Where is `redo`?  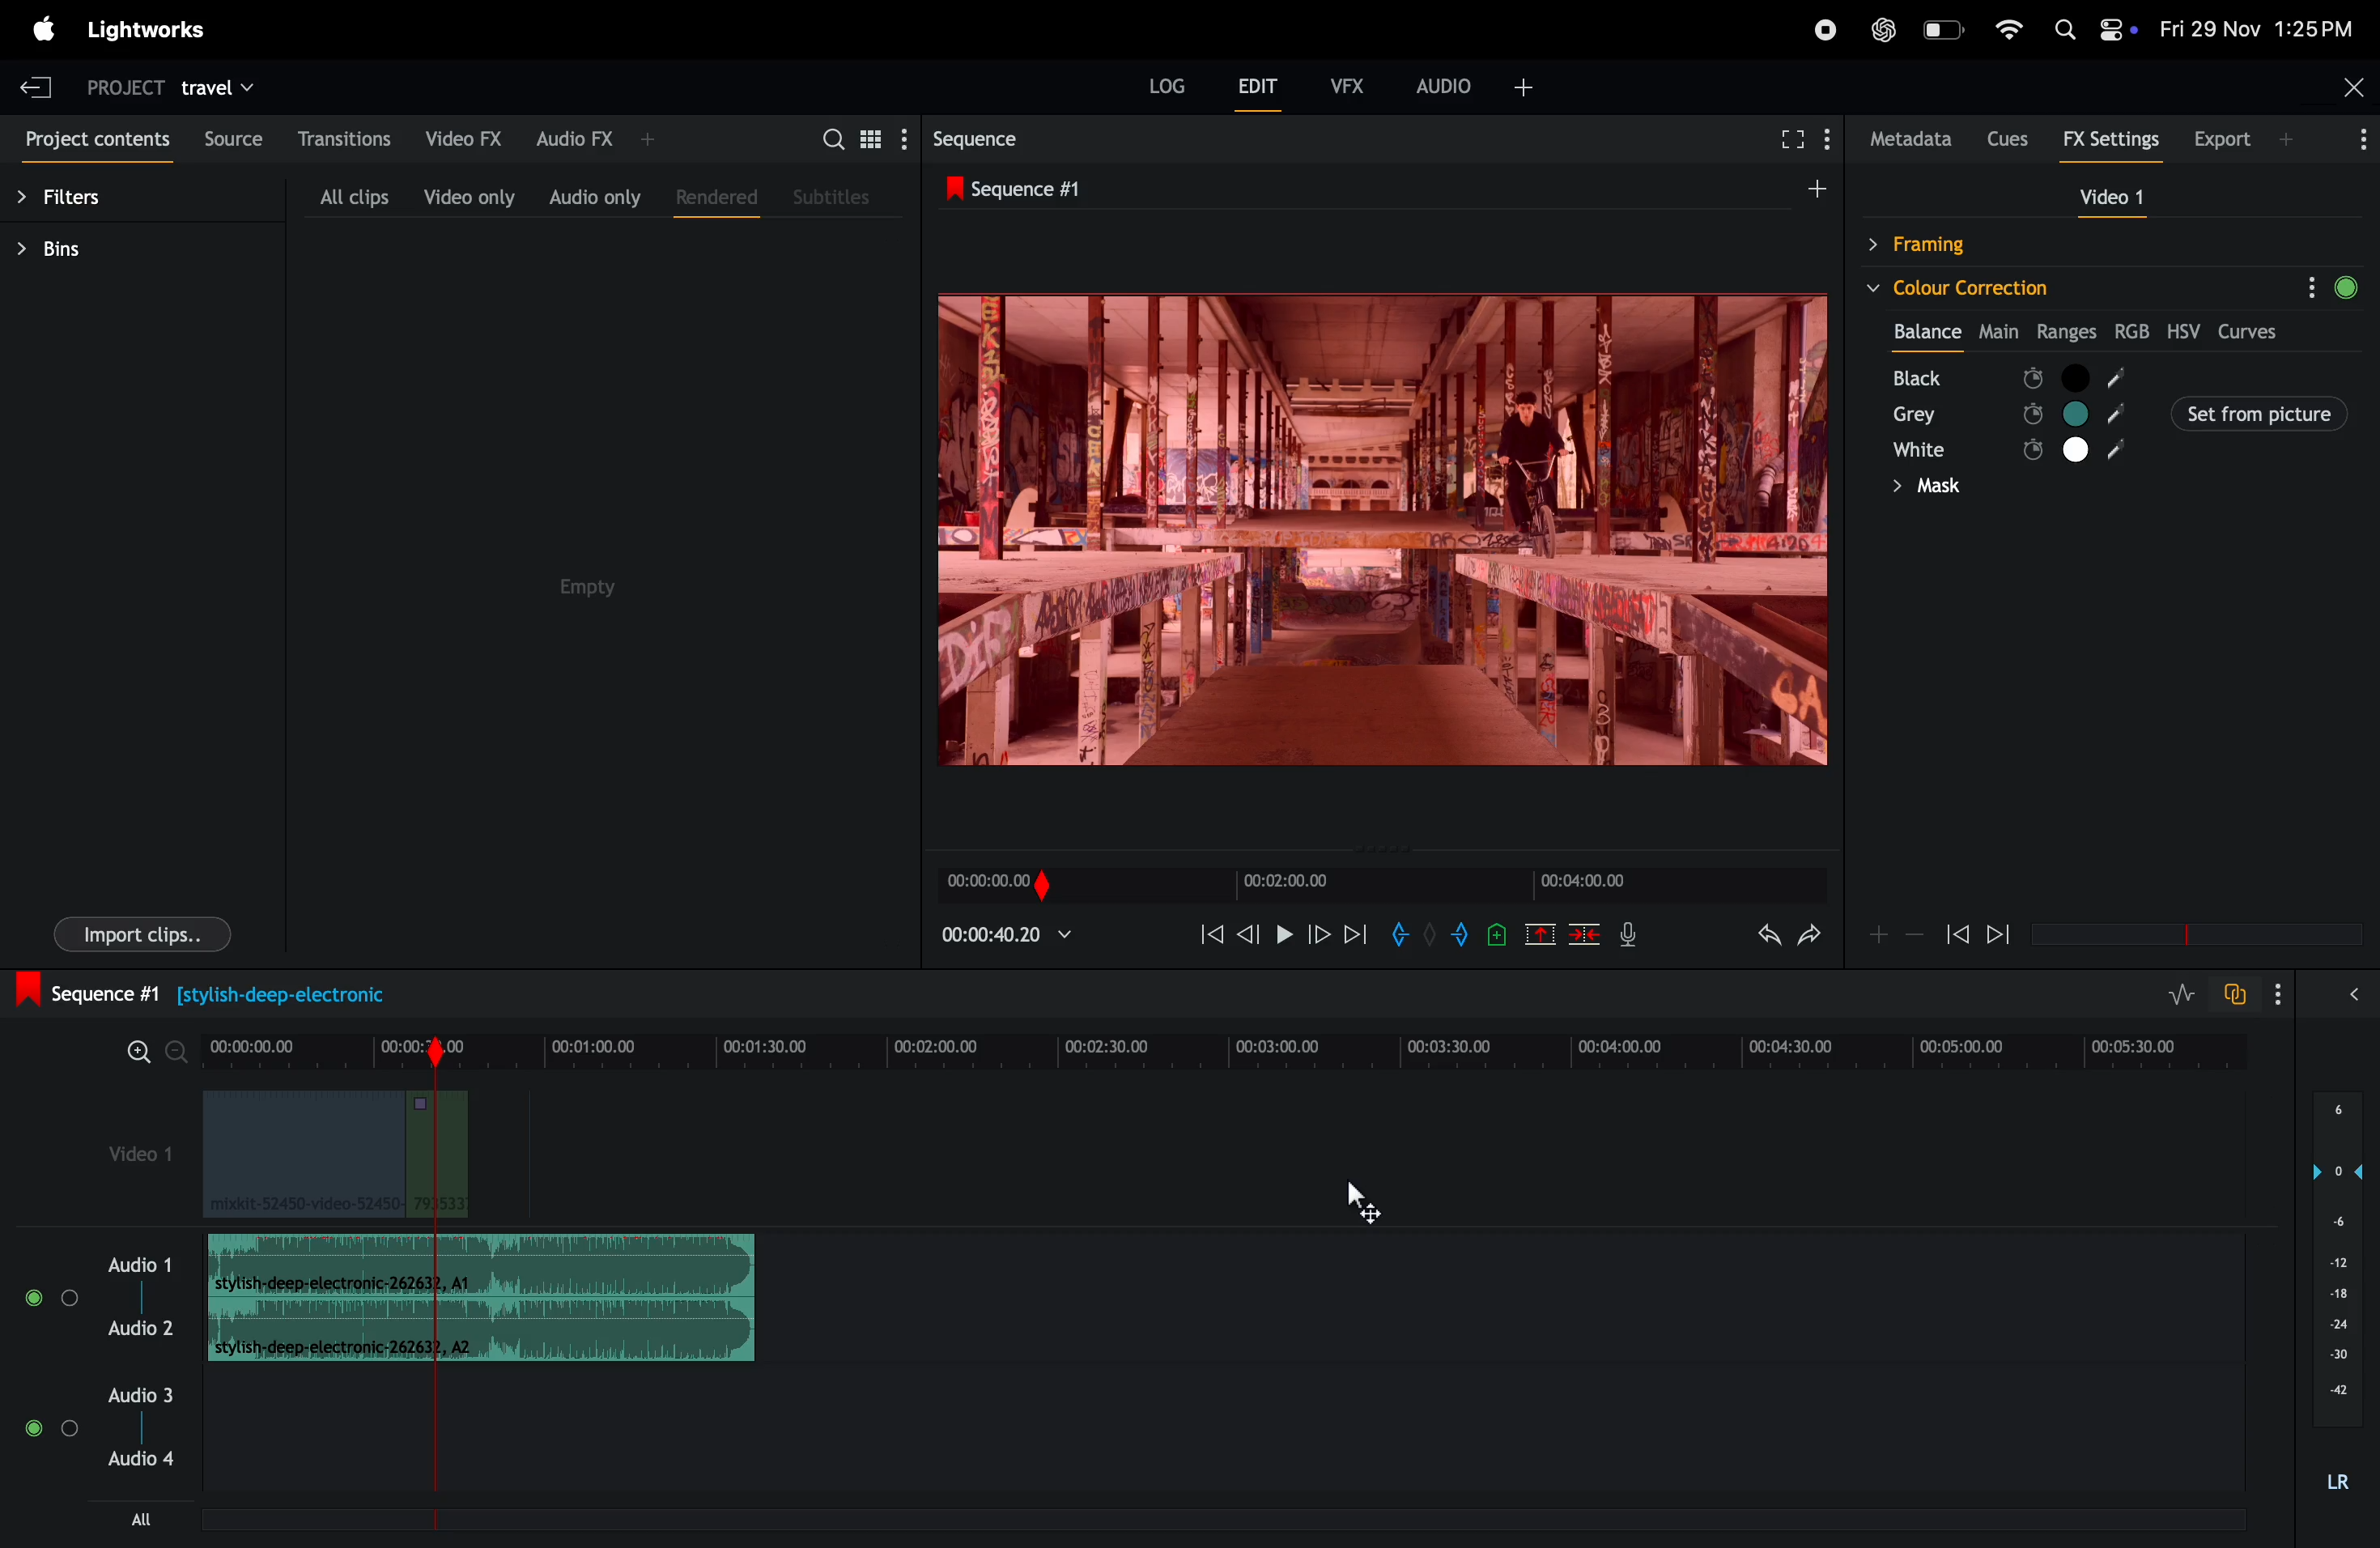
redo is located at coordinates (1815, 934).